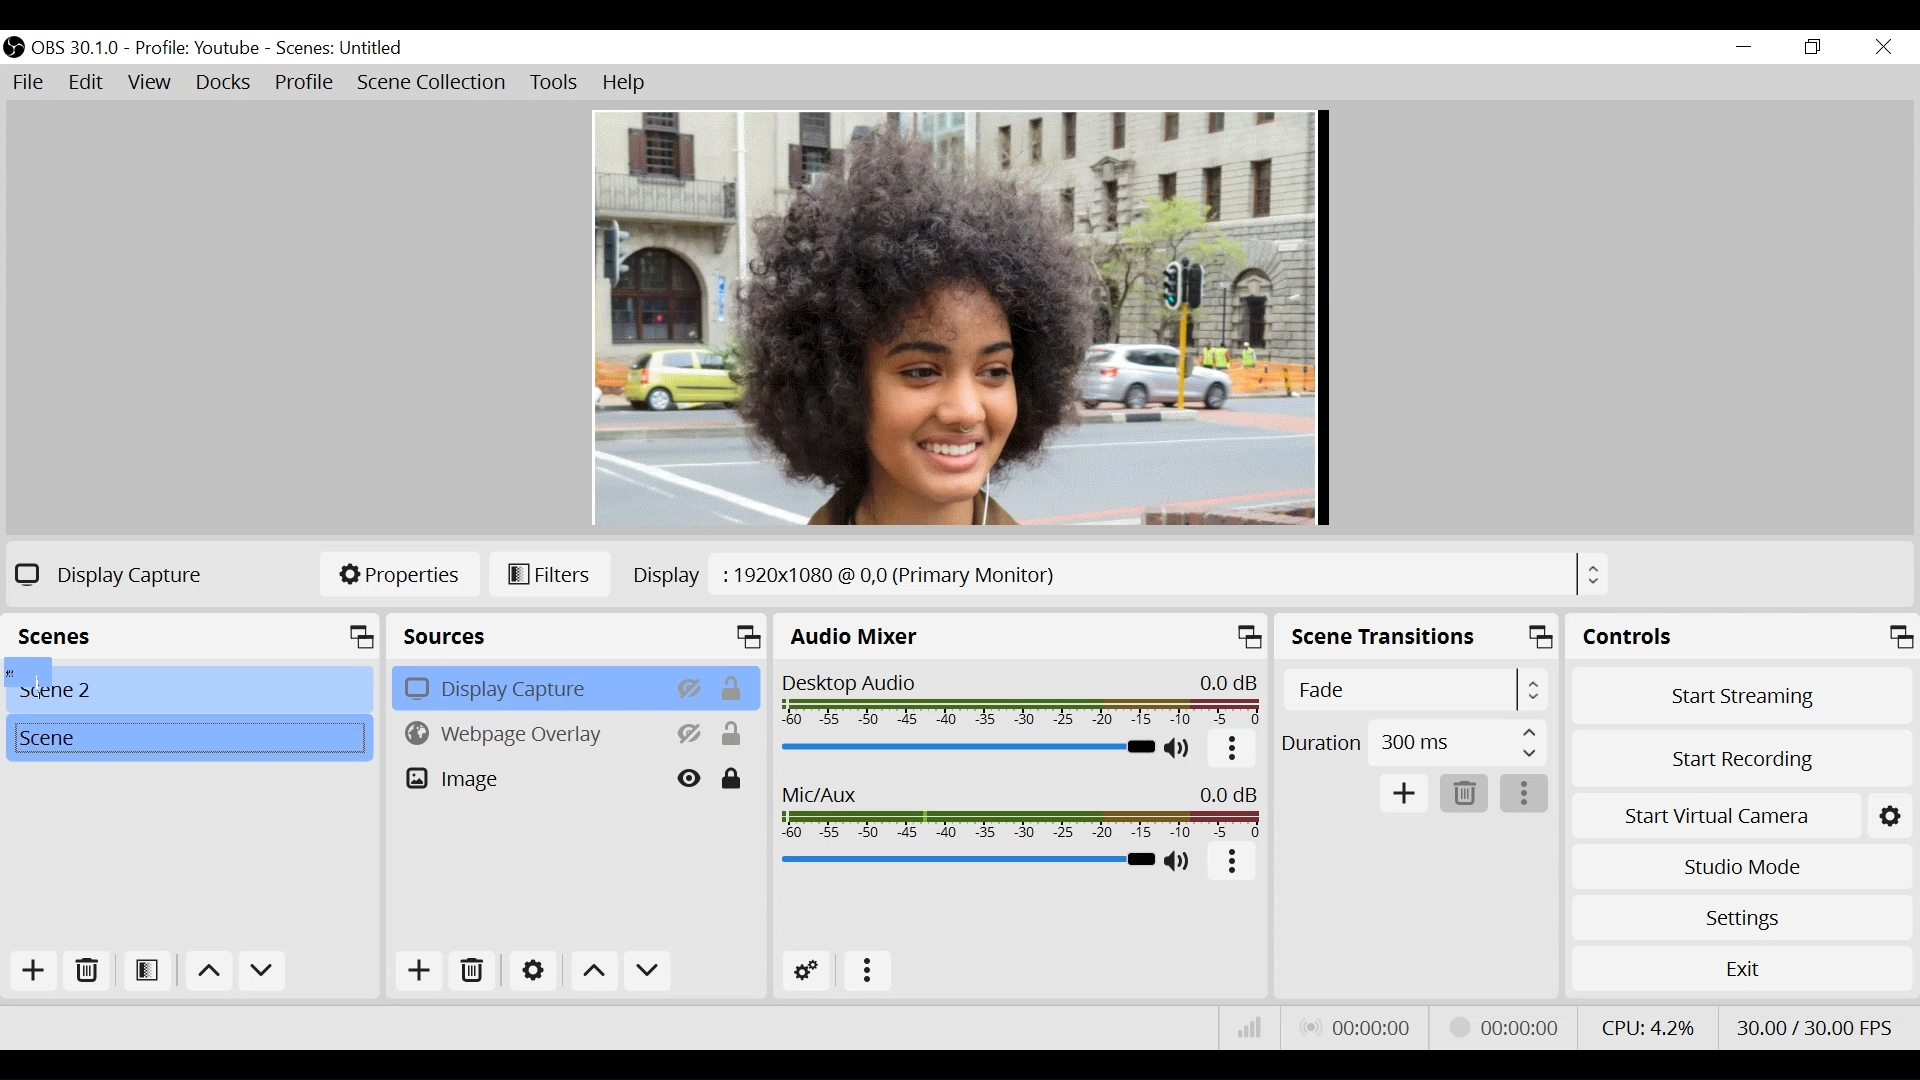 The image size is (1920, 1080). What do you see at coordinates (1737, 970) in the screenshot?
I see `Exit` at bounding box center [1737, 970].